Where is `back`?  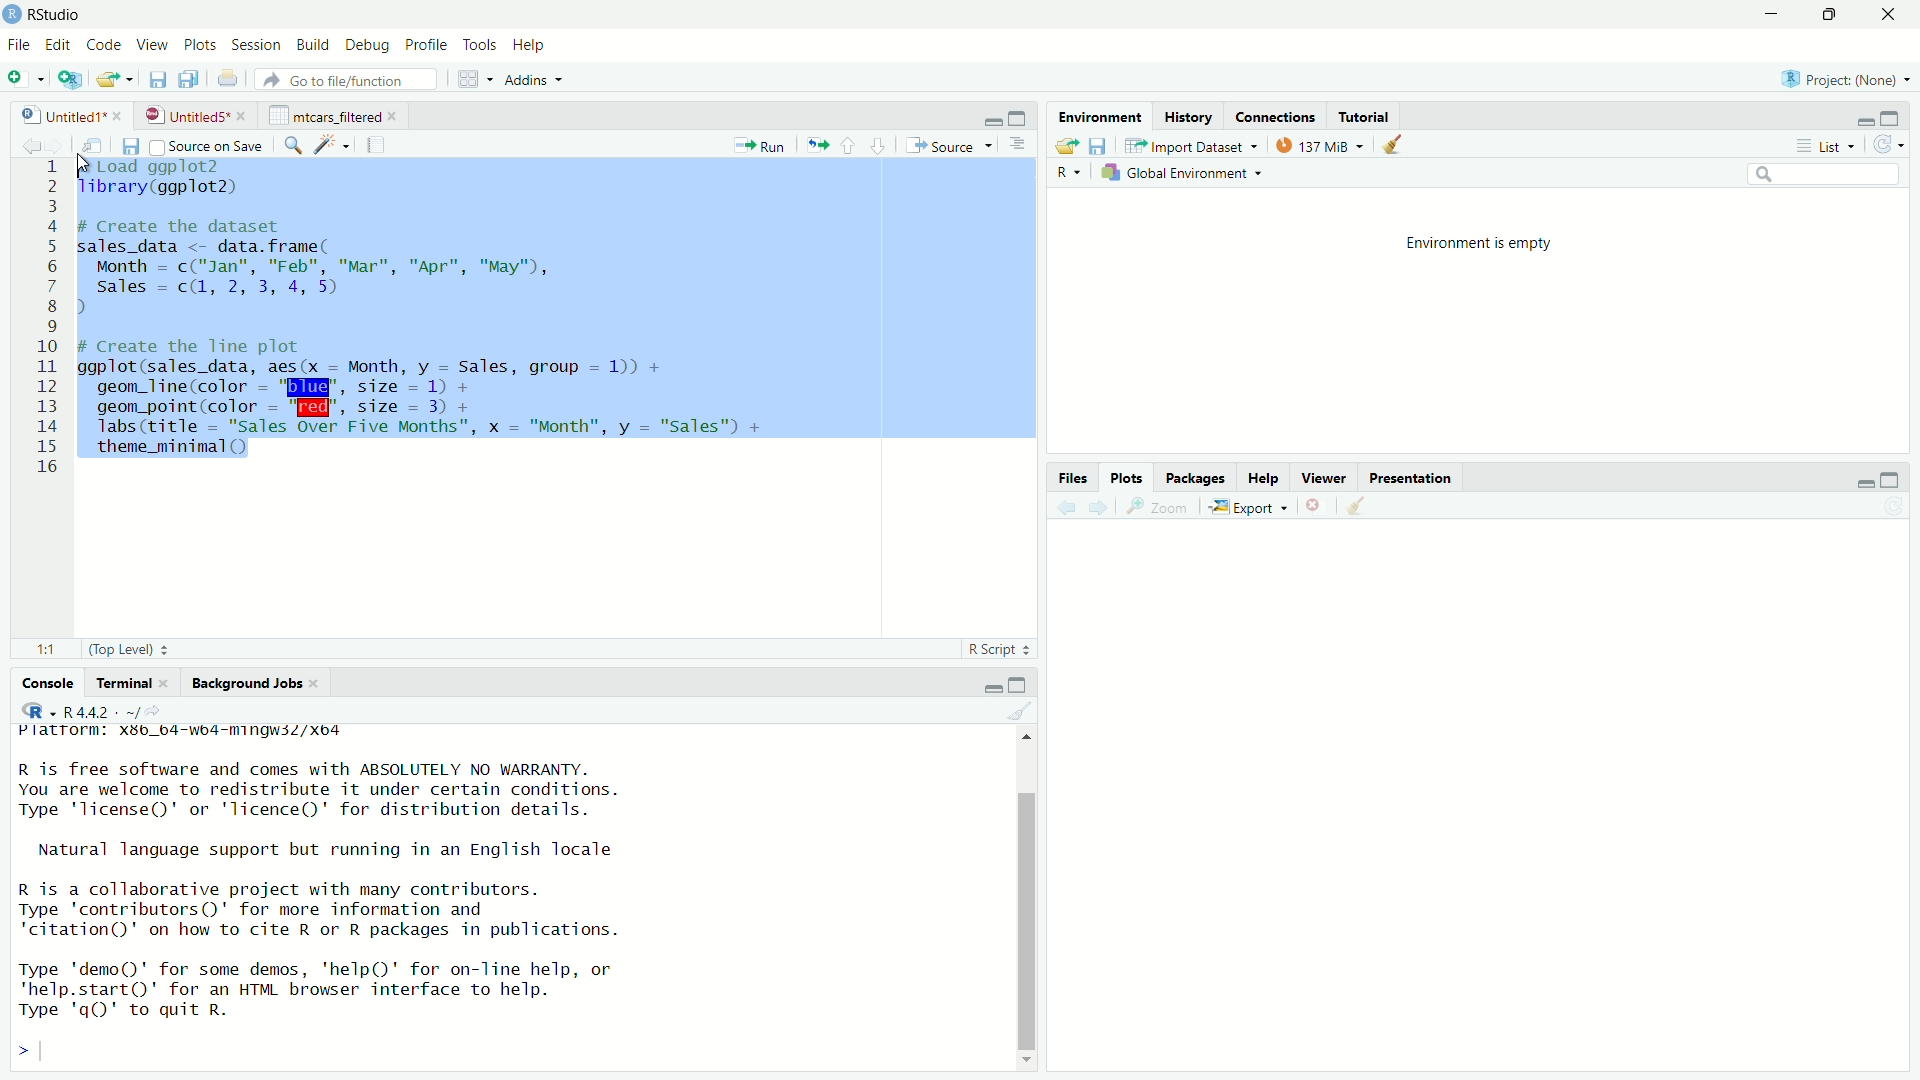
back is located at coordinates (1069, 508).